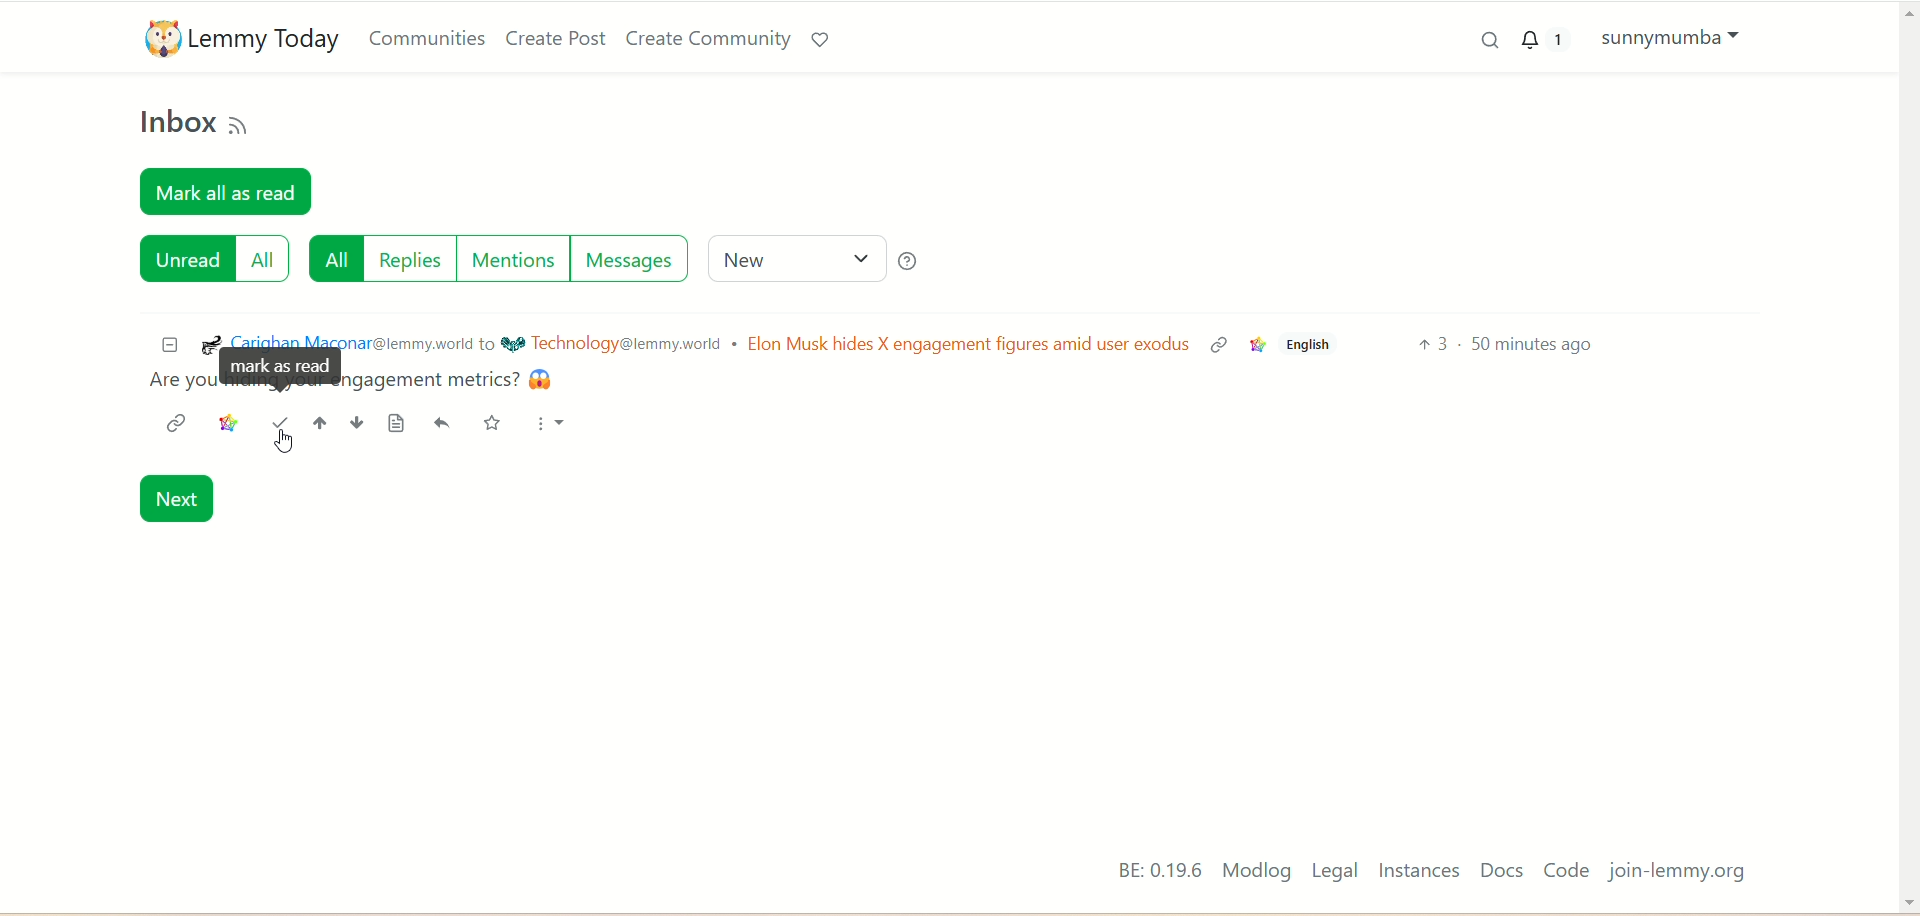 This screenshot has height=916, width=1920. Describe the element at coordinates (289, 443) in the screenshot. I see `pointer (clicked)` at that location.